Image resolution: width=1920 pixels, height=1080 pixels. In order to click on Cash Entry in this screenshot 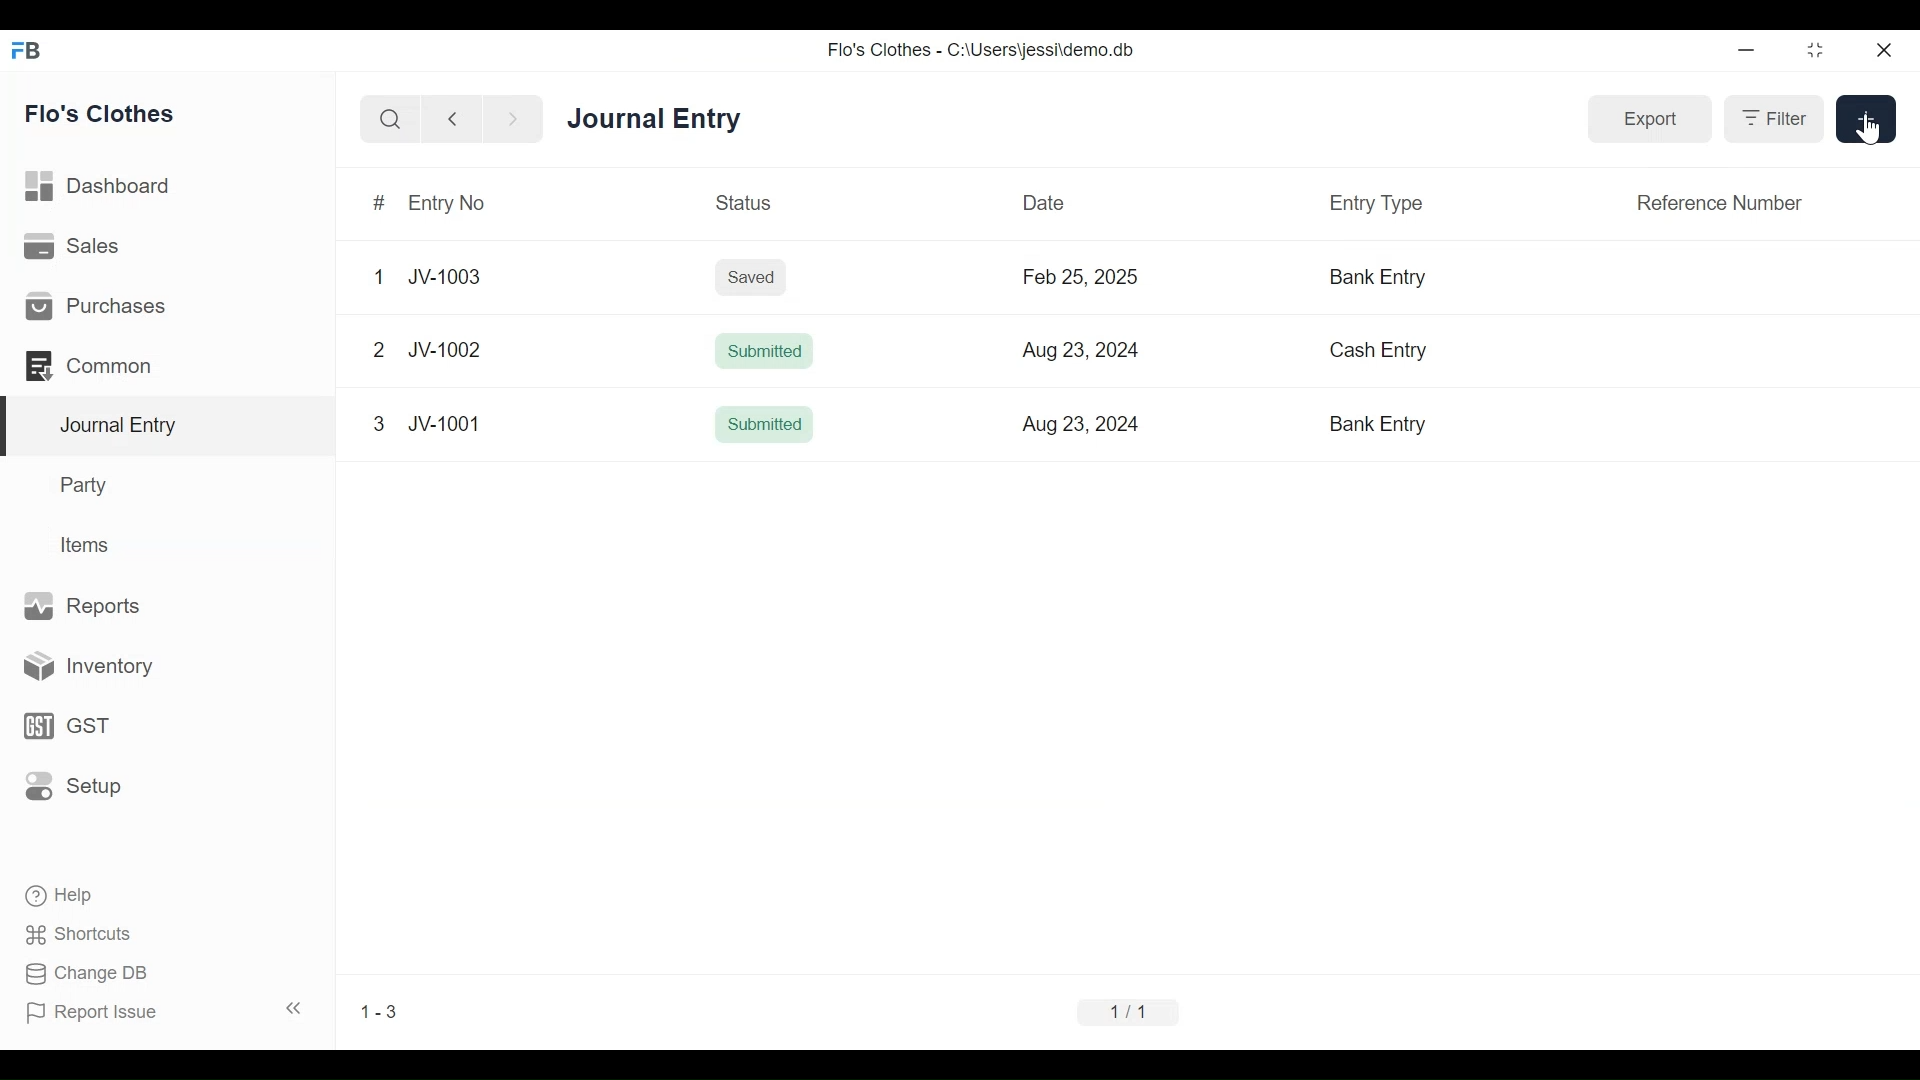, I will do `click(1381, 353)`.